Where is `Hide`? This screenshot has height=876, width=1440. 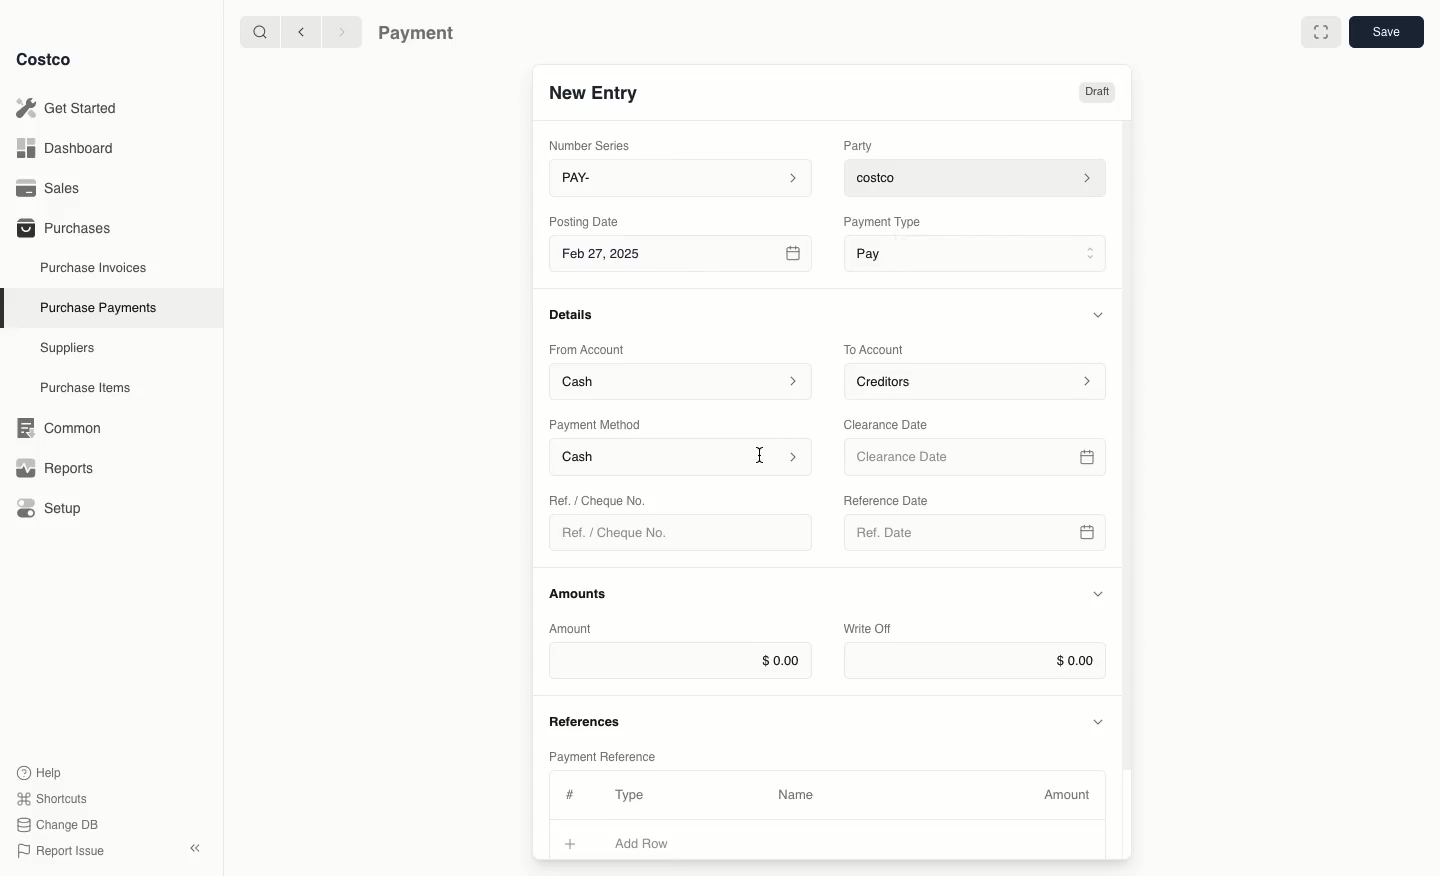 Hide is located at coordinates (1098, 595).